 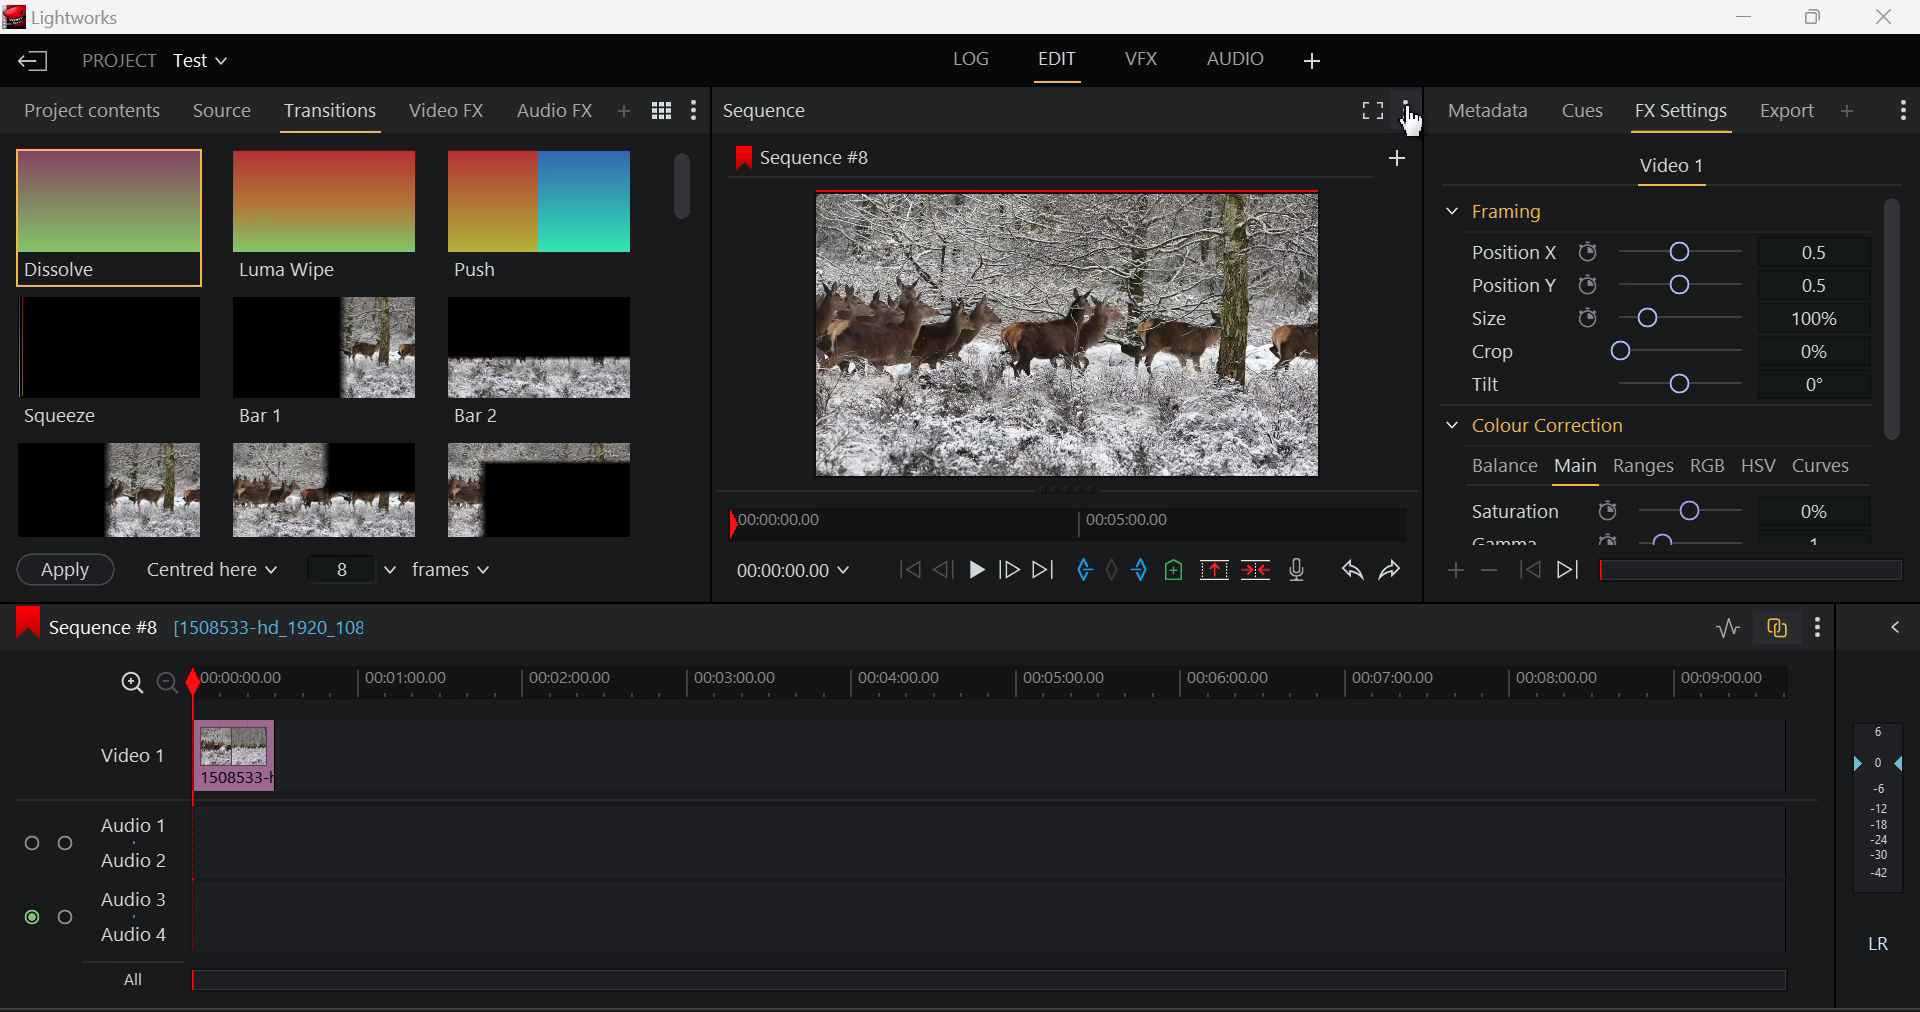 What do you see at coordinates (988, 684) in the screenshot?
I see `Timeline Track` at bounding box center [988, 684].